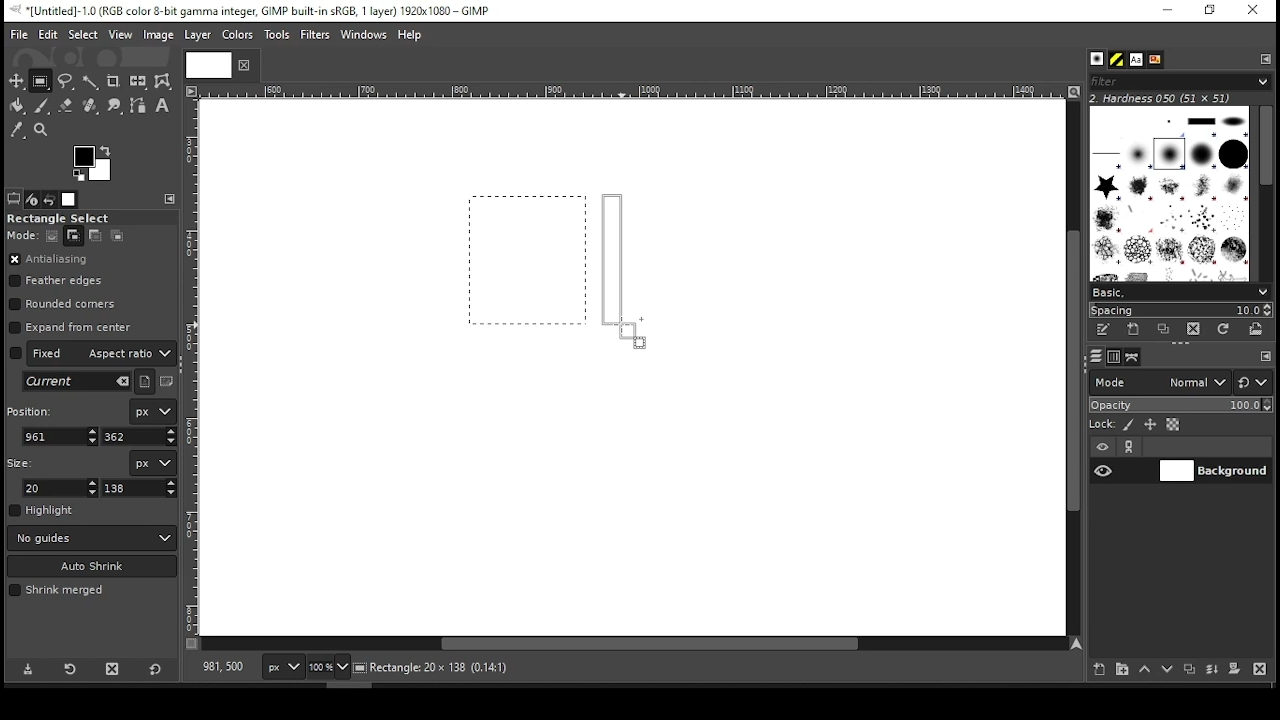  What do you see at coordinates (17, 81) in the screenshot?
I see `selection tool` at bounding box center [17, 81].